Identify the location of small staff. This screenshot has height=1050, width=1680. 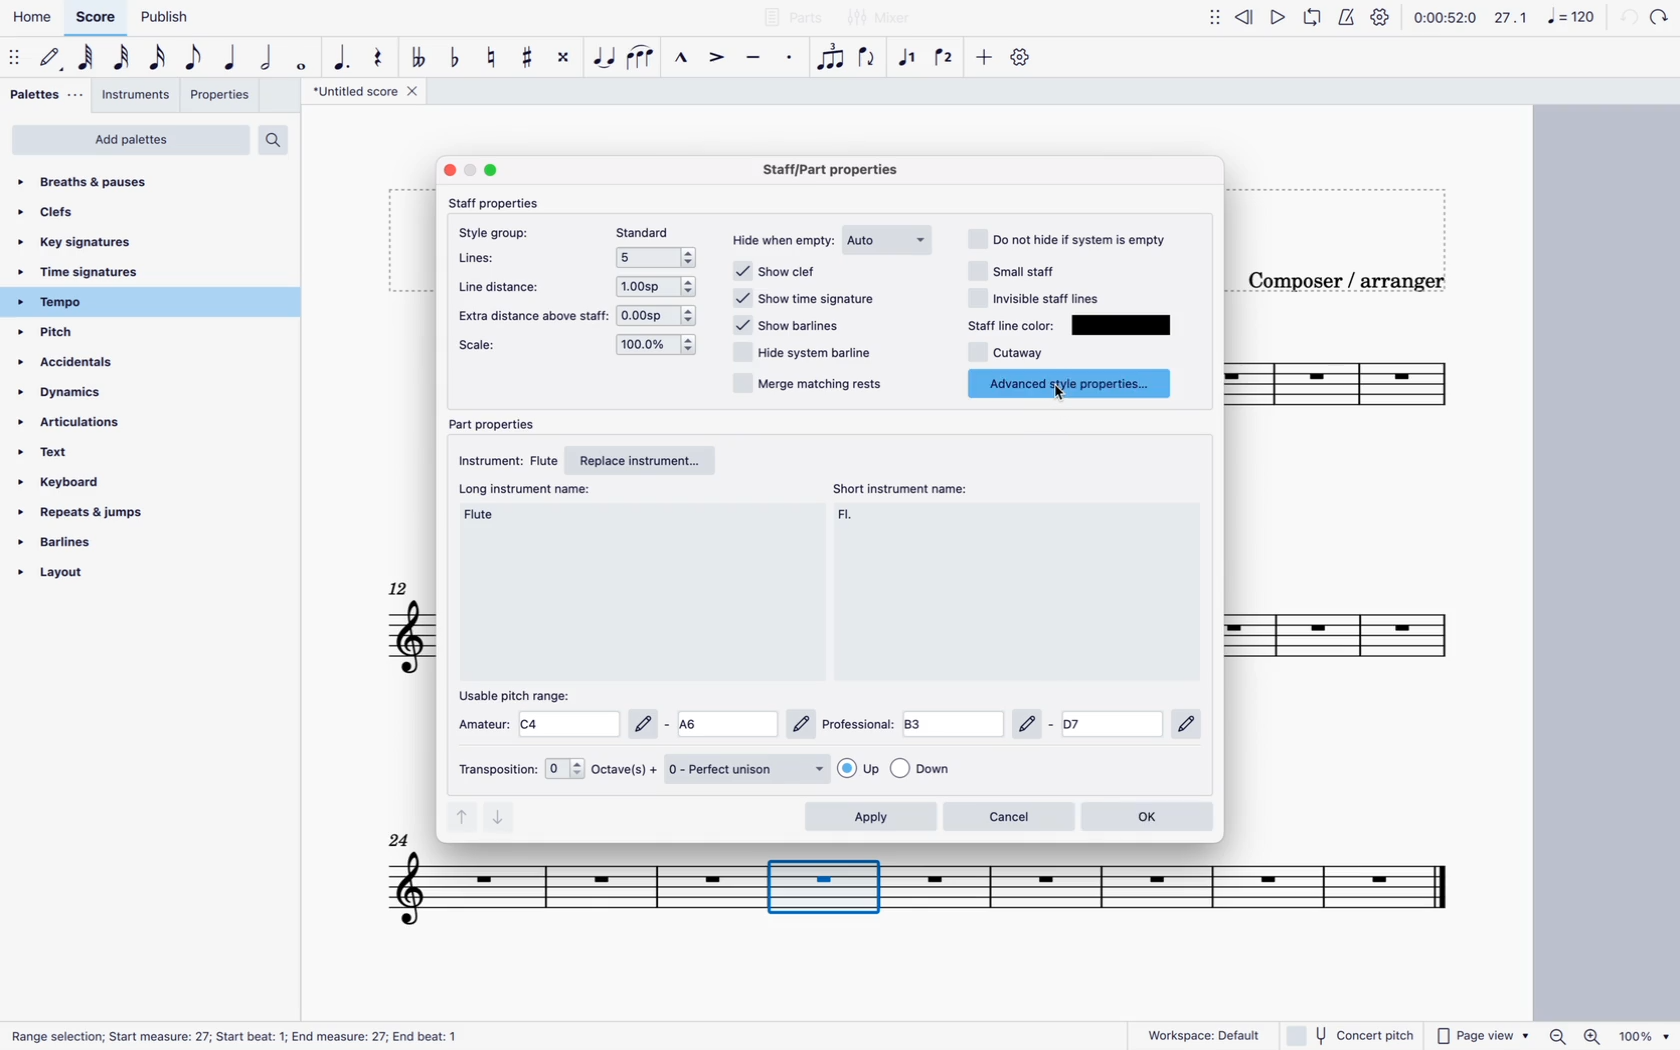
(1023, 270).